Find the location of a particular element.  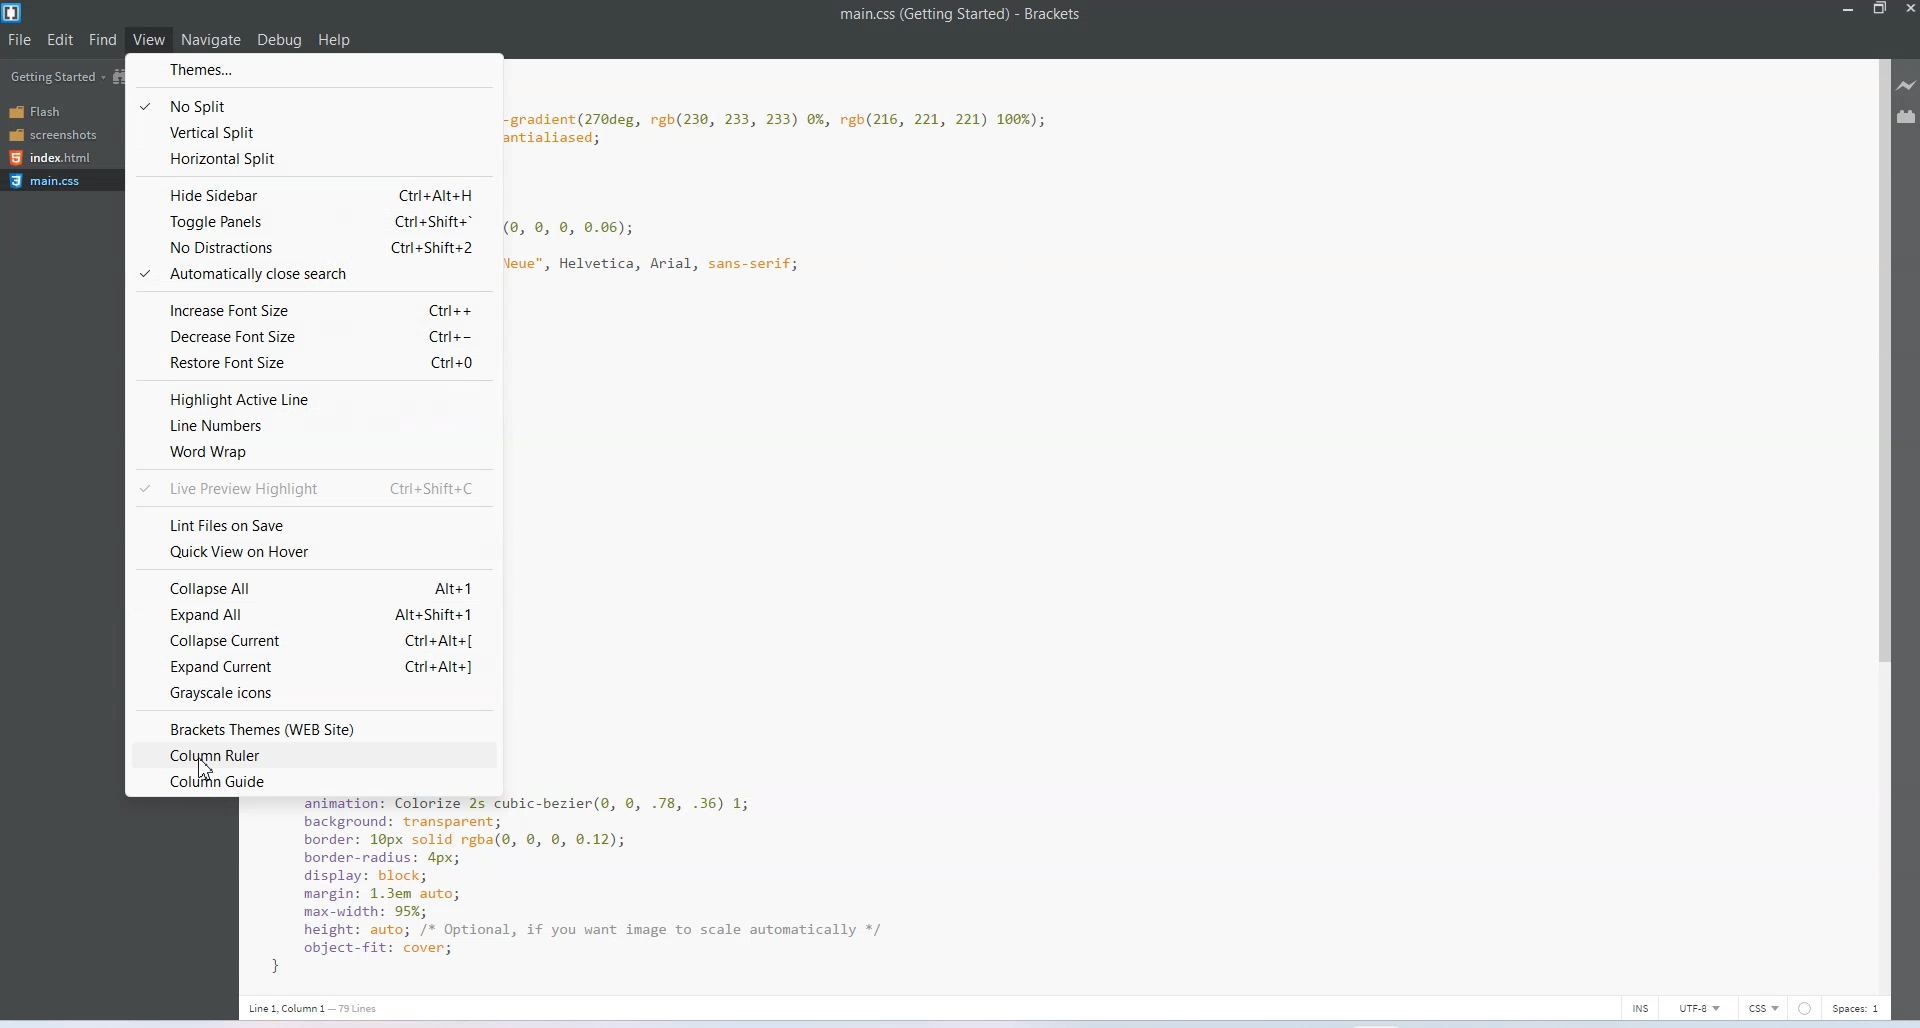

Minimize is located at coordinates (1849, 9).